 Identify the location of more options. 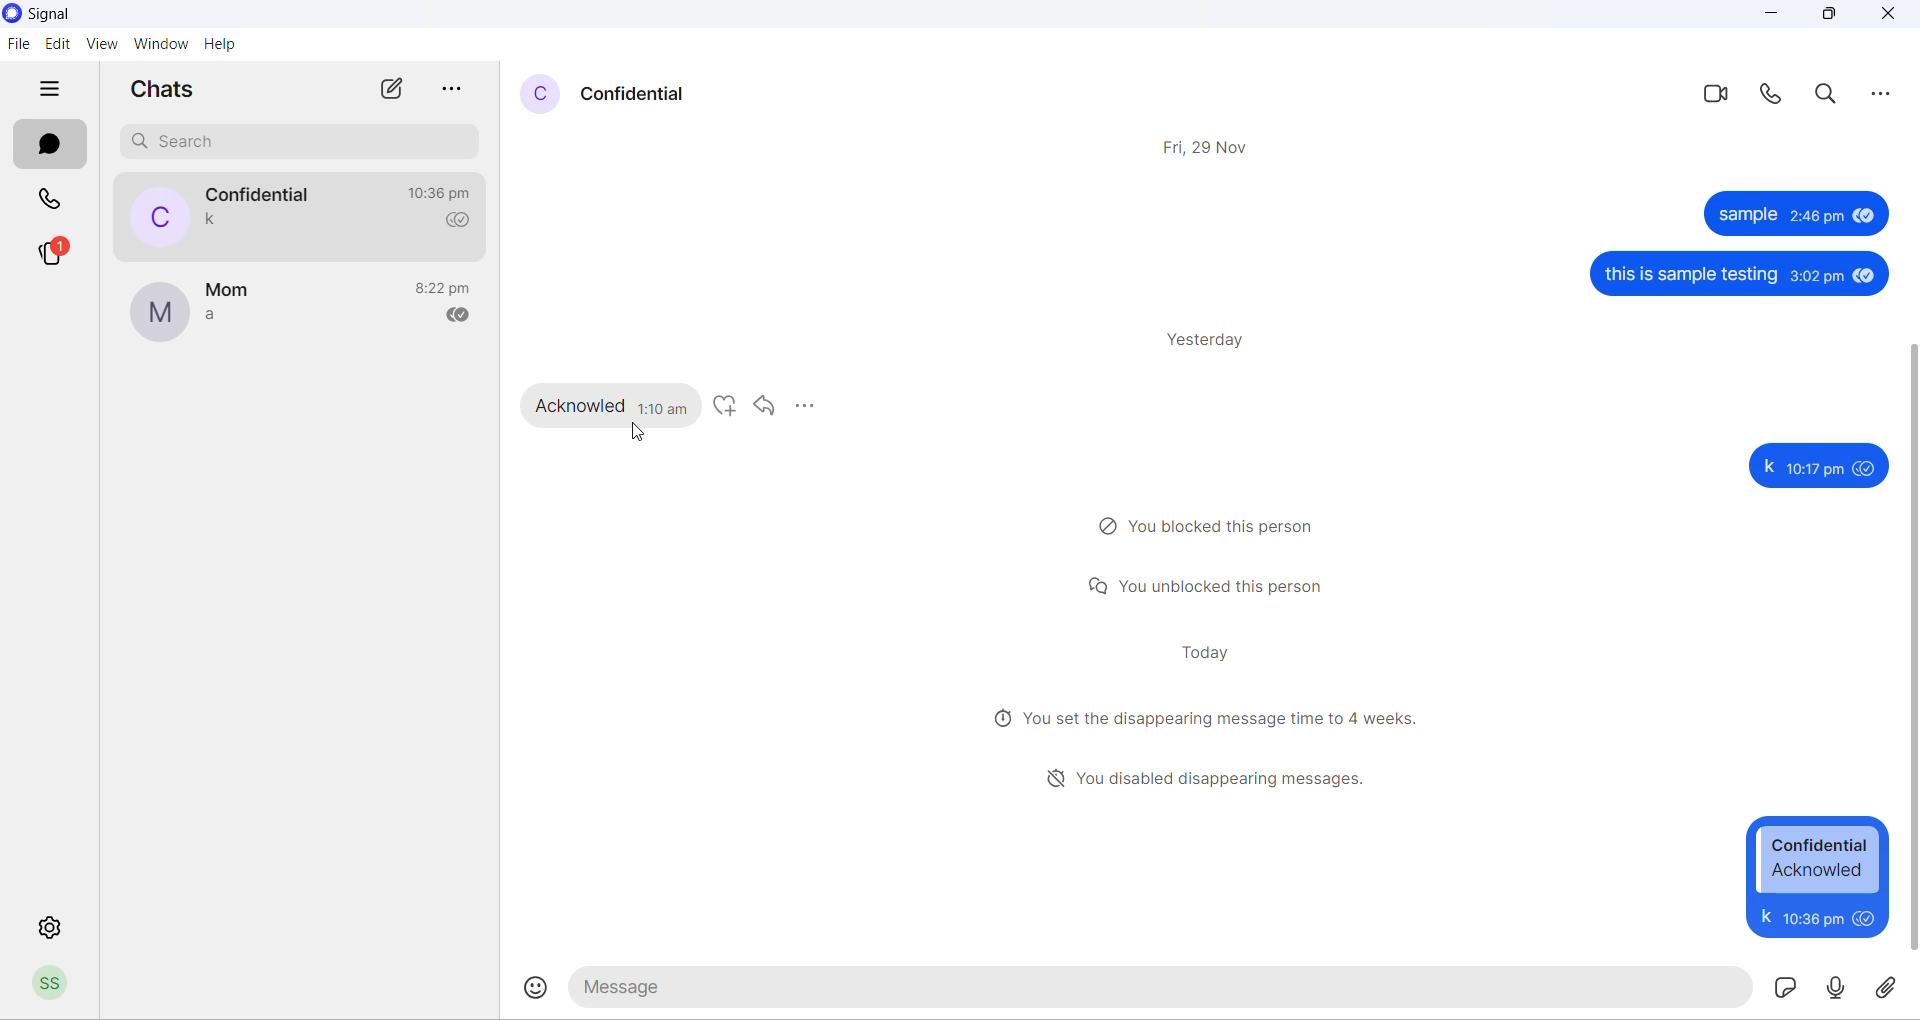
(1885, 92).